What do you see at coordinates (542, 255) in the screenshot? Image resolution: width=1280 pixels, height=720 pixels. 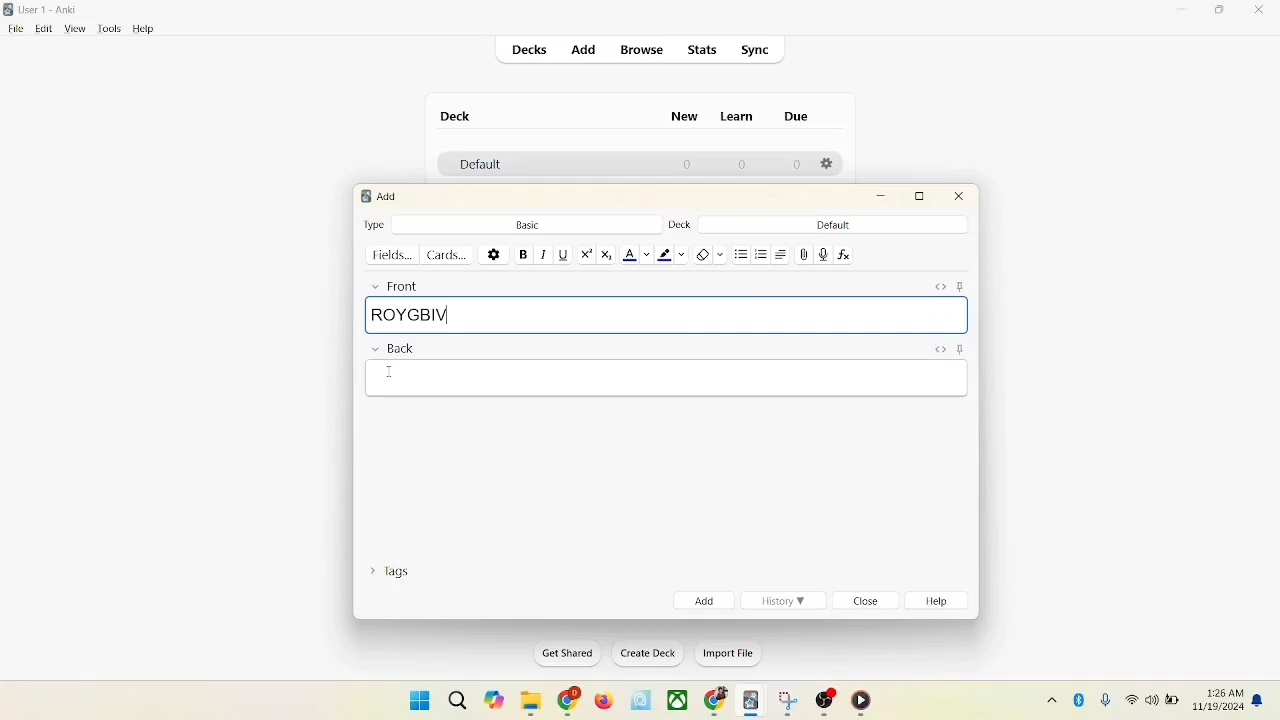 I see `italics` at bounding box center [542, 255].